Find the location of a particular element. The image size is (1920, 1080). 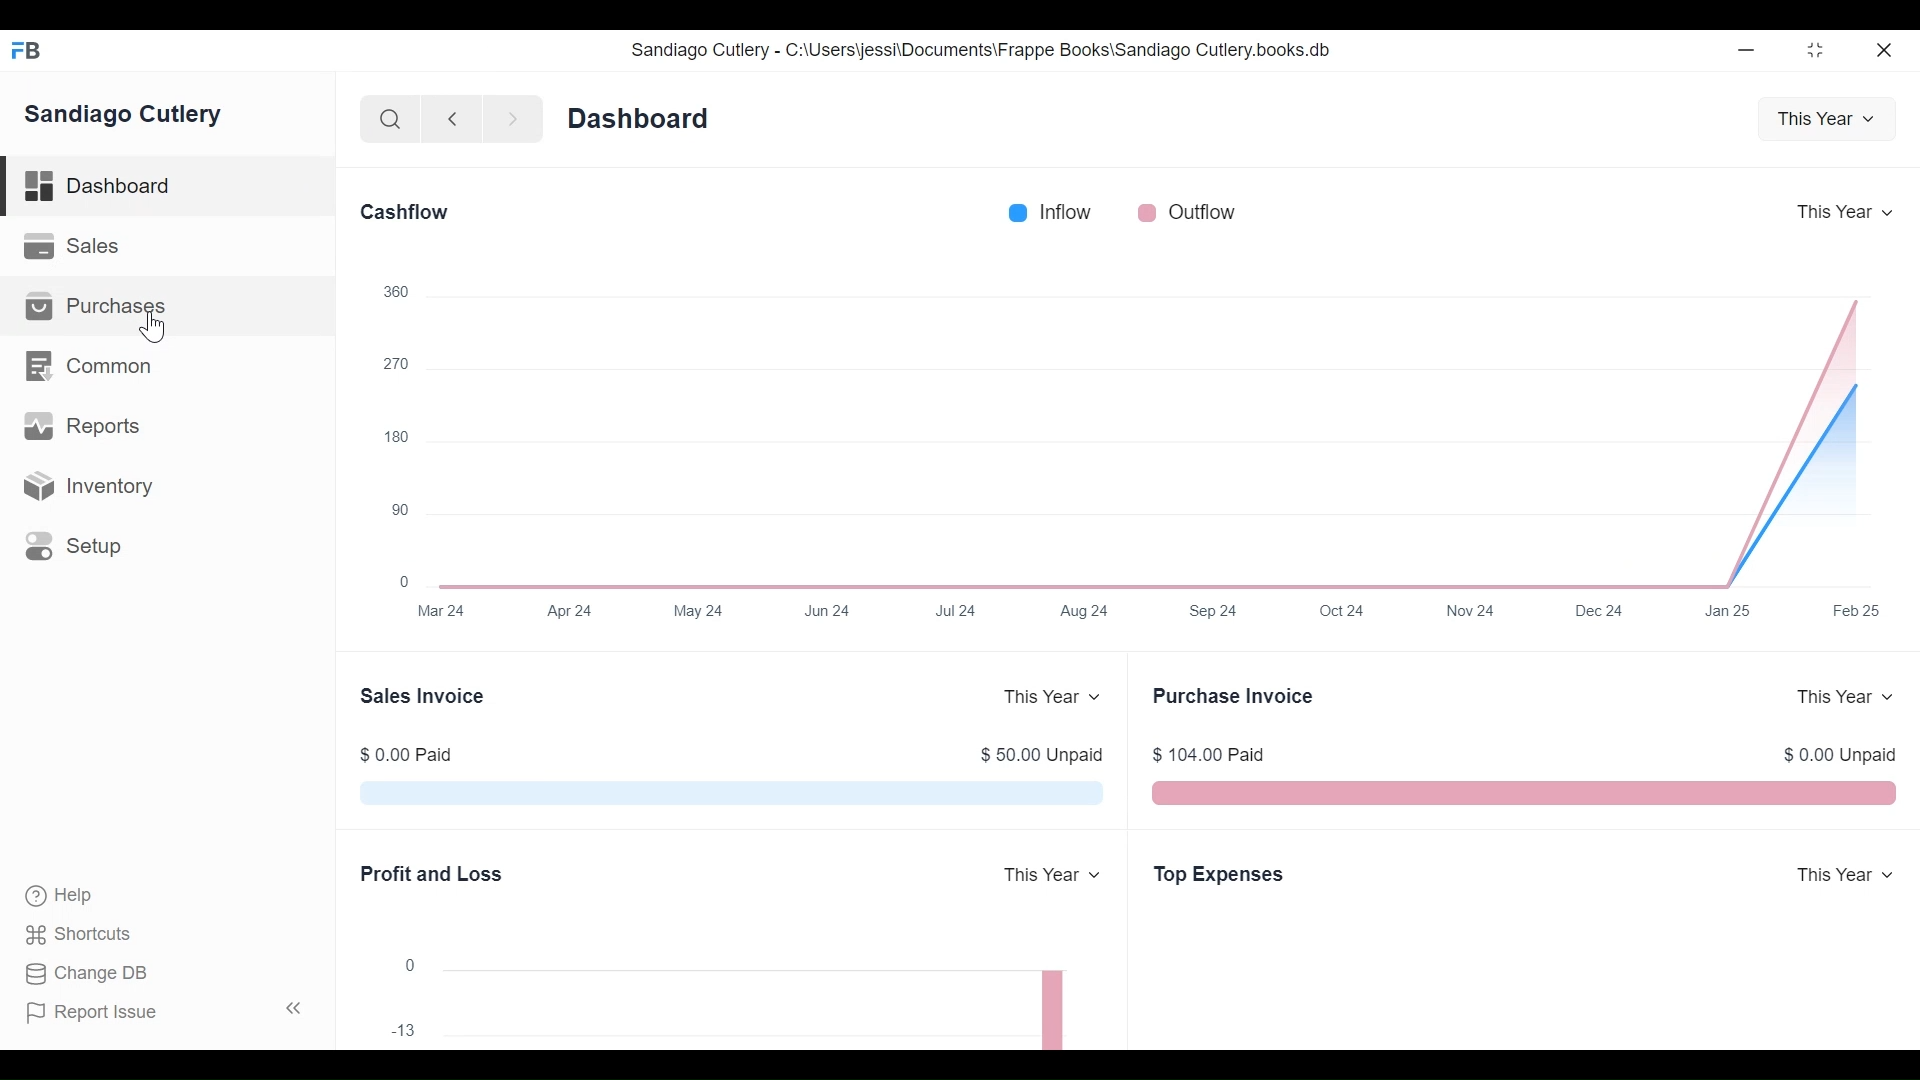

$ 0.00 Unpaid is located at coordinates (1845, 755).